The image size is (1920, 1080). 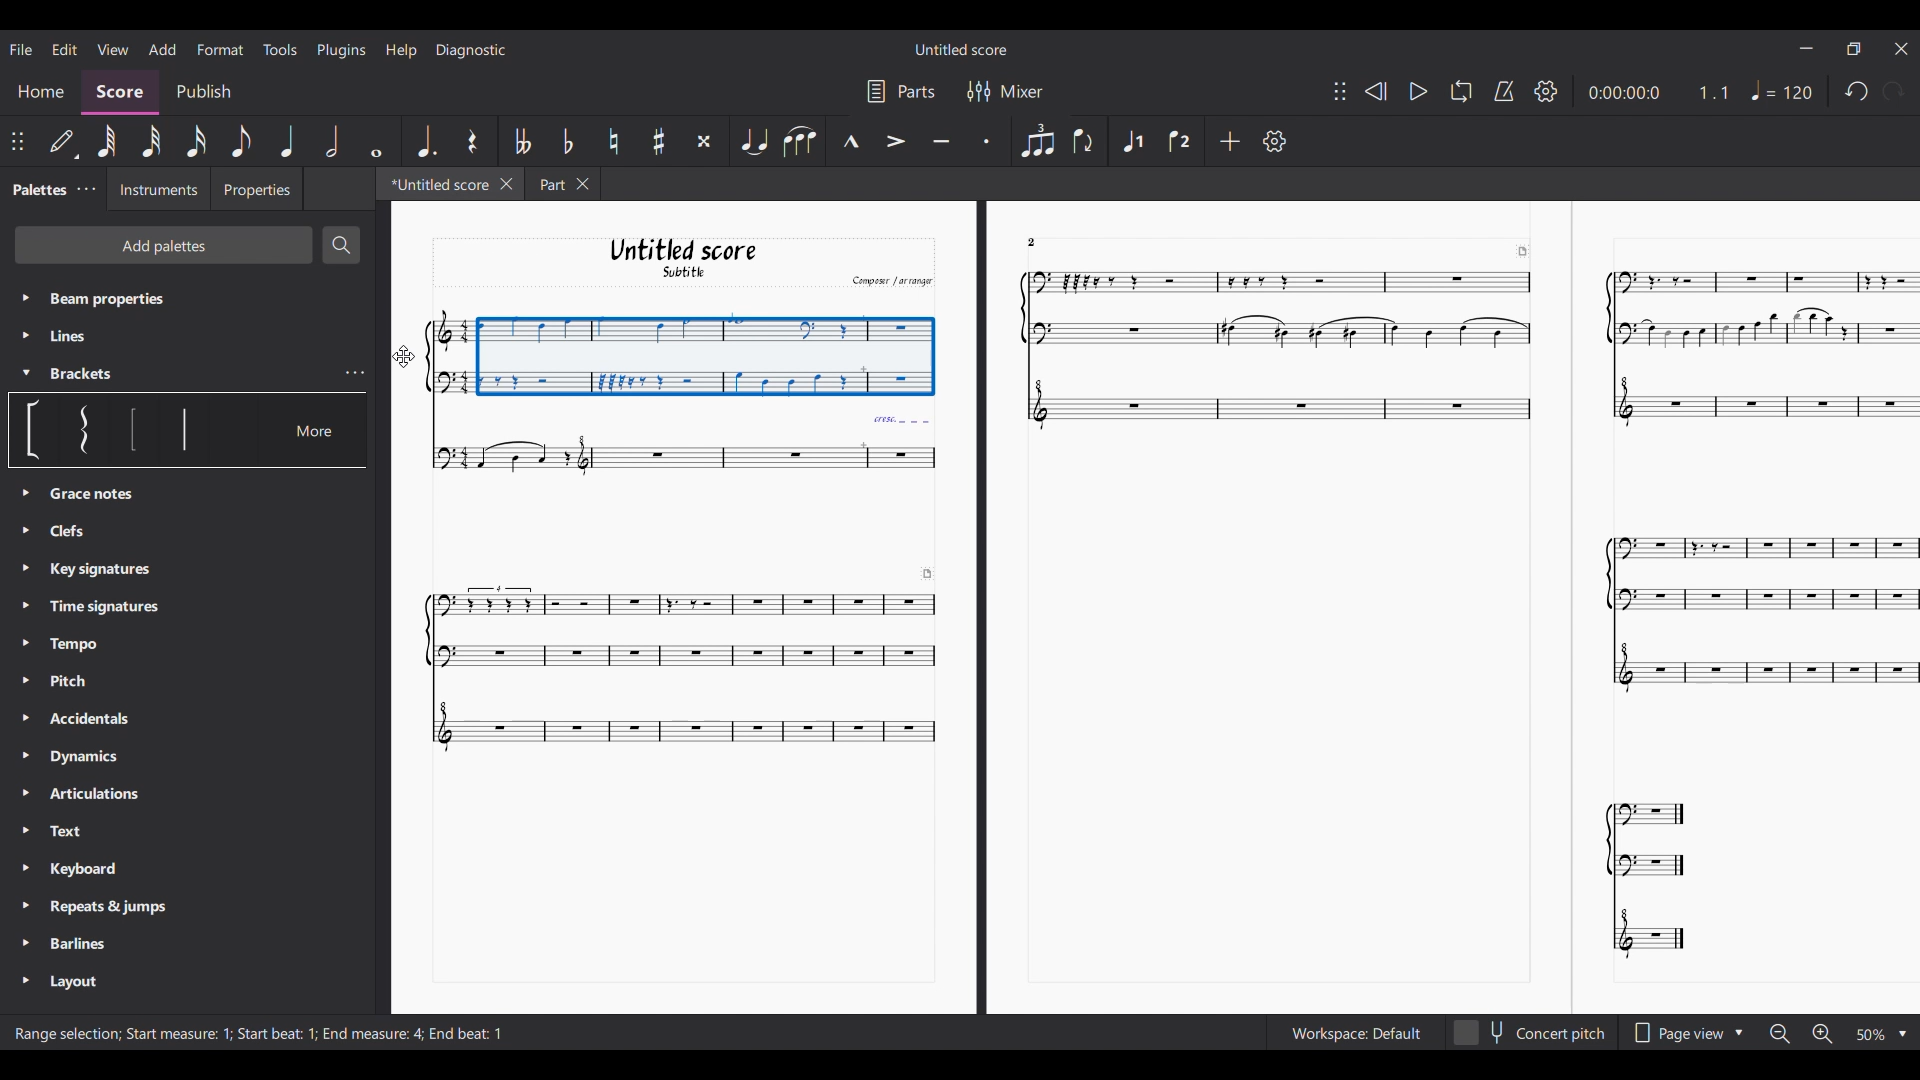 I want to click on , so click(x=1764, y=405).